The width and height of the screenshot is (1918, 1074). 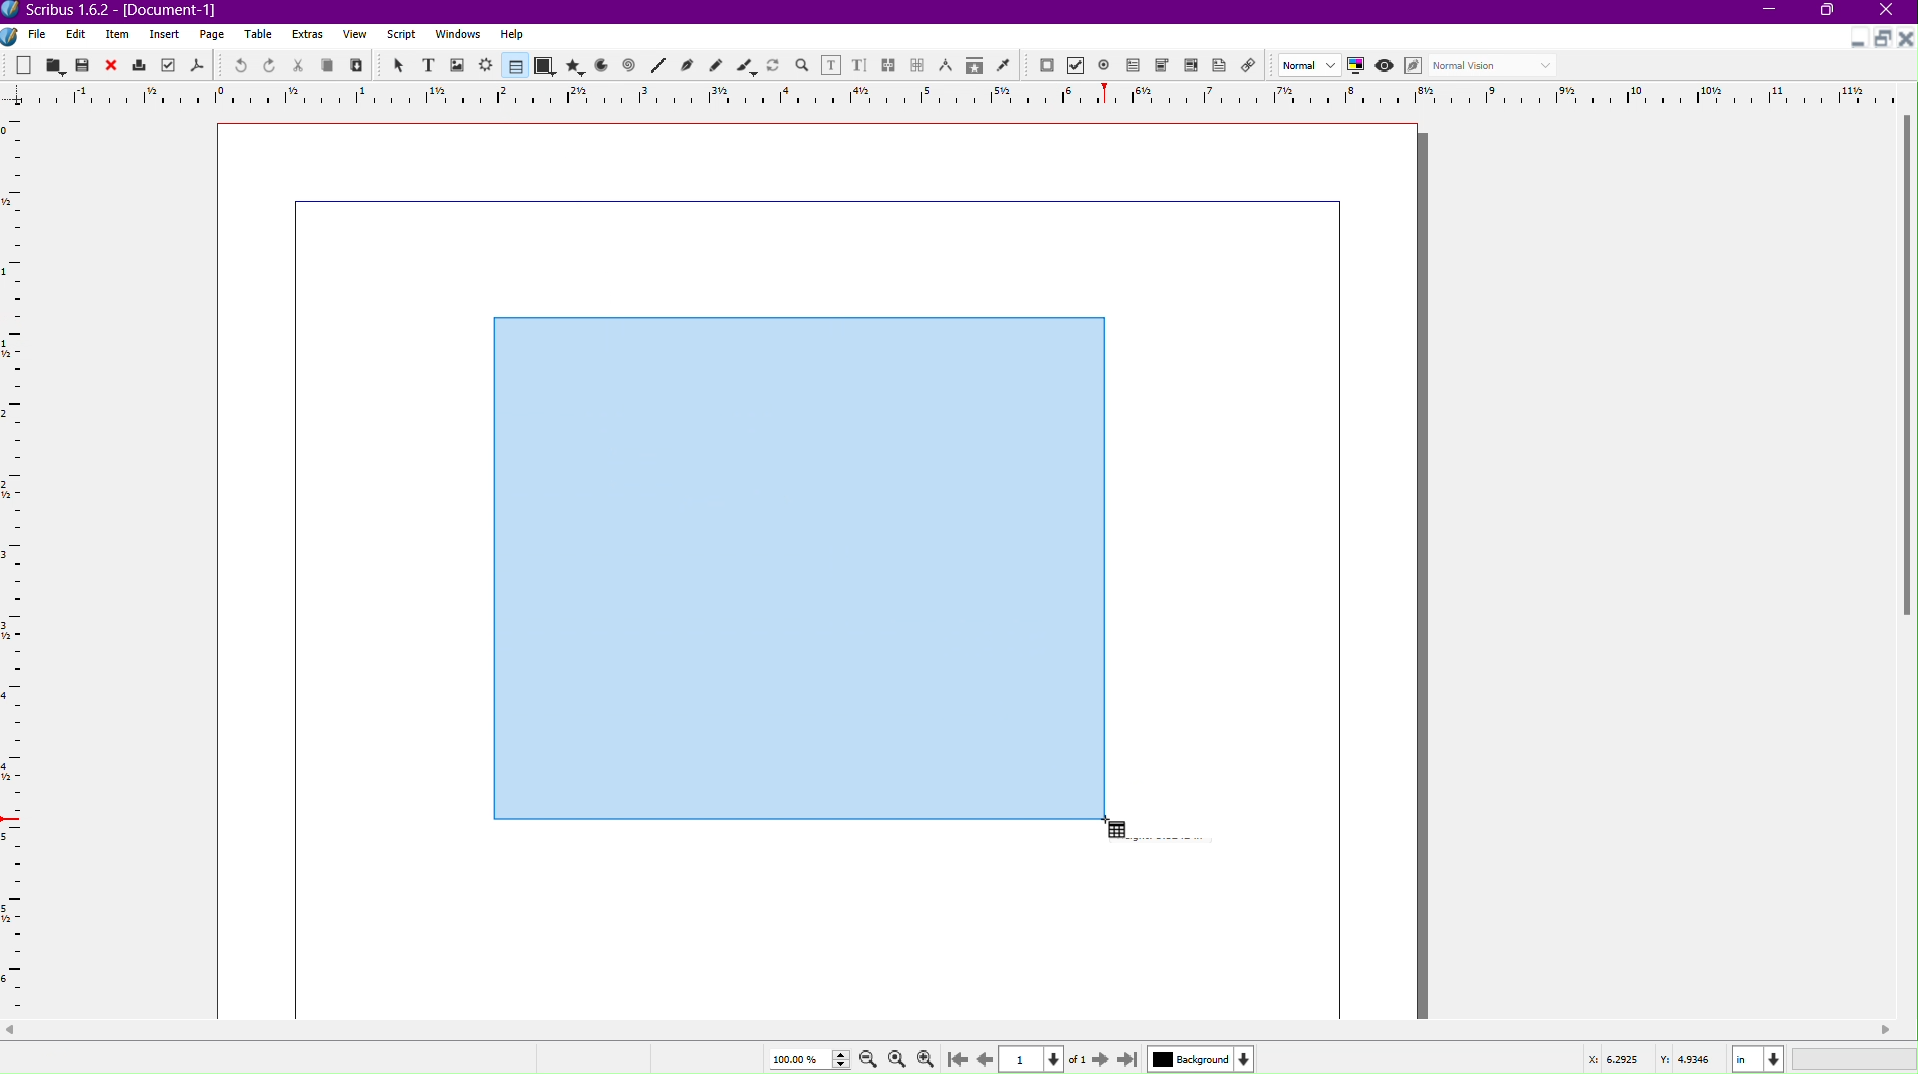 I want to click on Background Color, so click(x=1198, y=1058).